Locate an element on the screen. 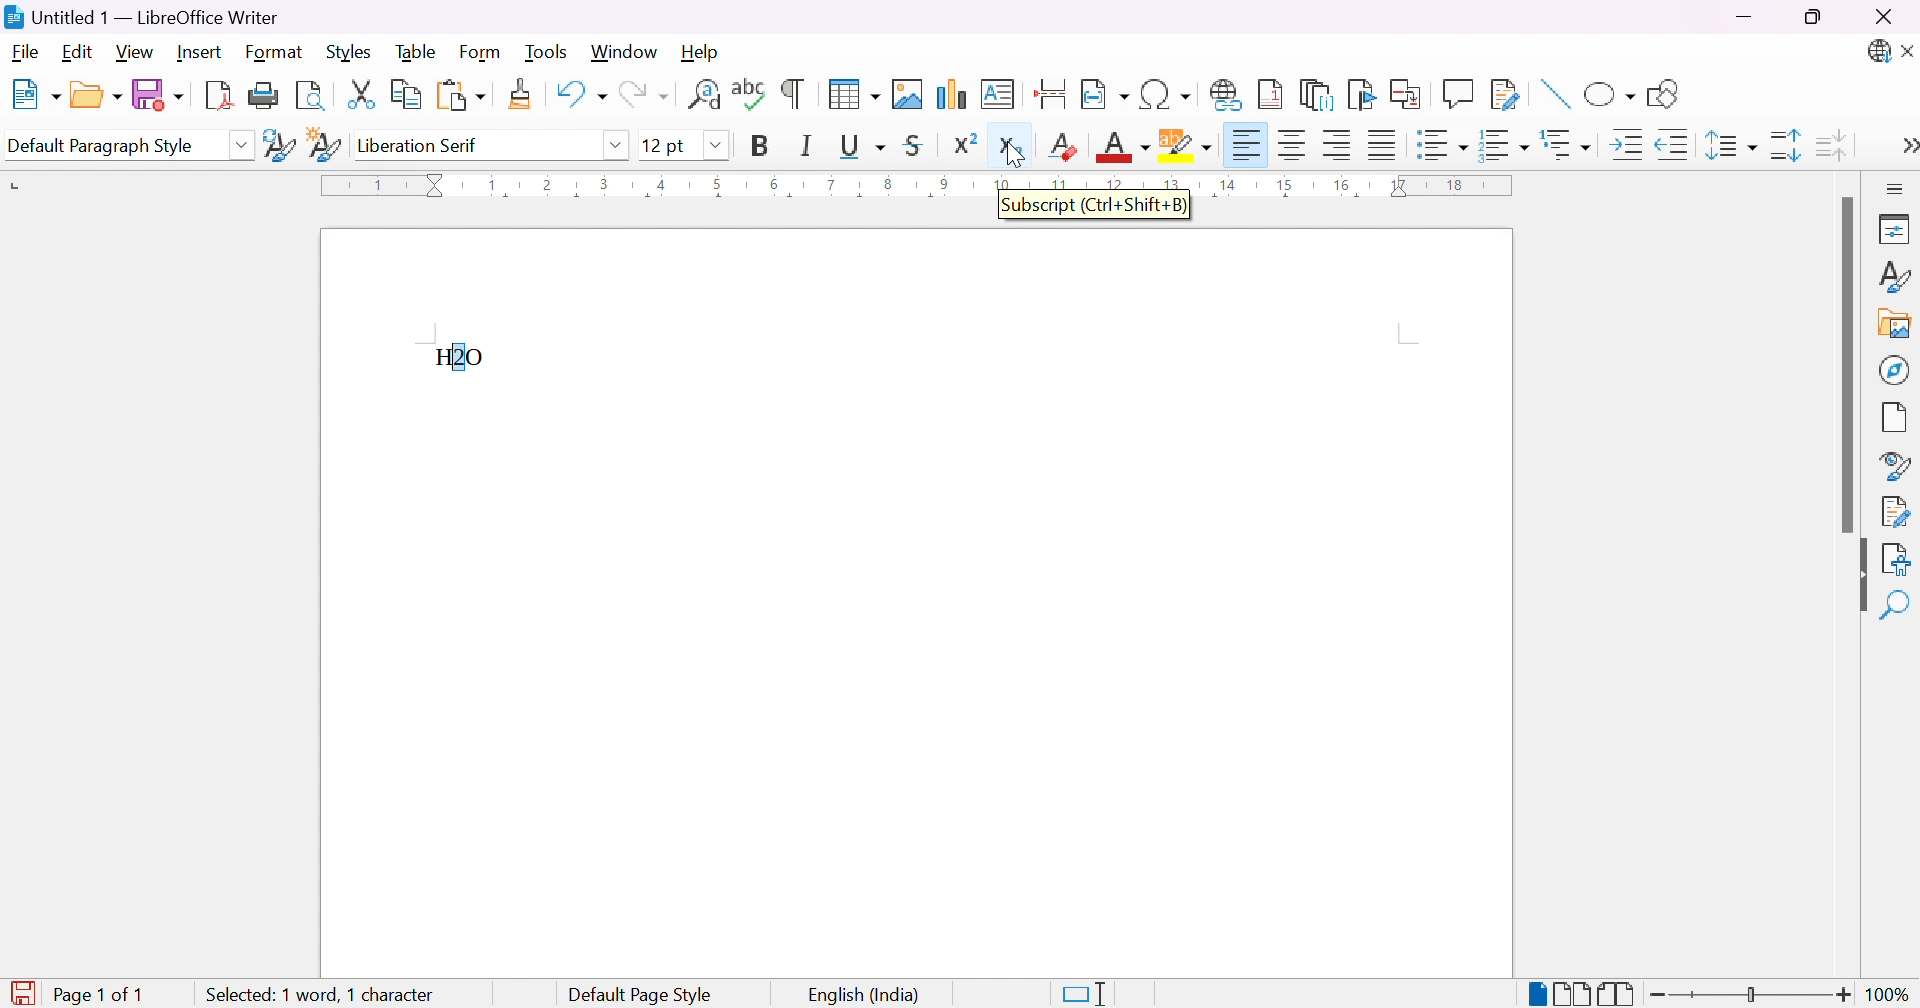 This screenshot has width=1920, height=1008. Insert image is located at coordinates (1896, 326).